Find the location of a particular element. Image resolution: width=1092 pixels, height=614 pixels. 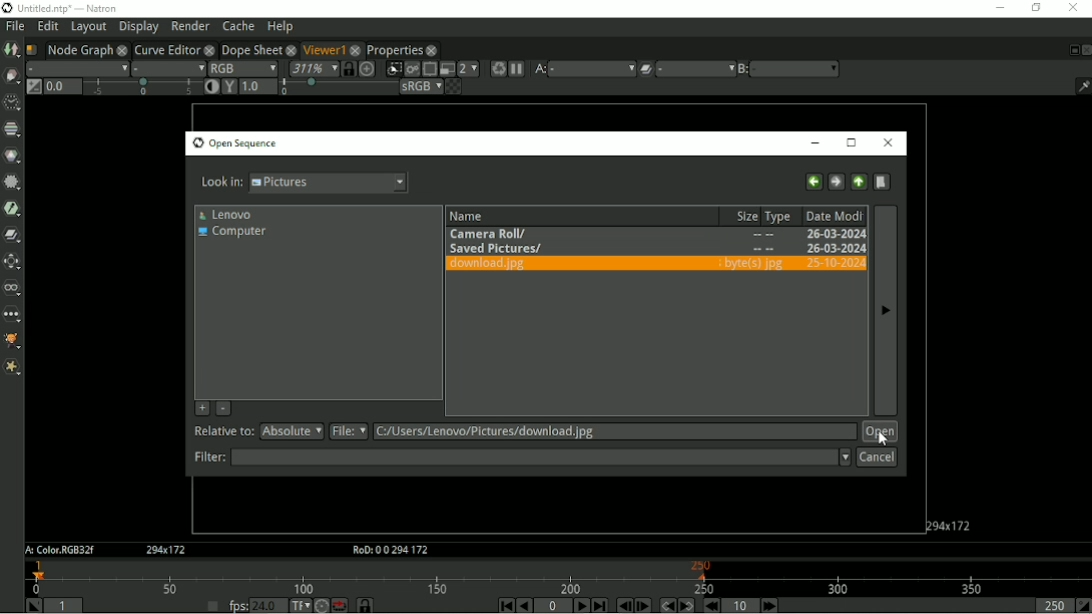

Zoom is located at coordinates (312, 68).